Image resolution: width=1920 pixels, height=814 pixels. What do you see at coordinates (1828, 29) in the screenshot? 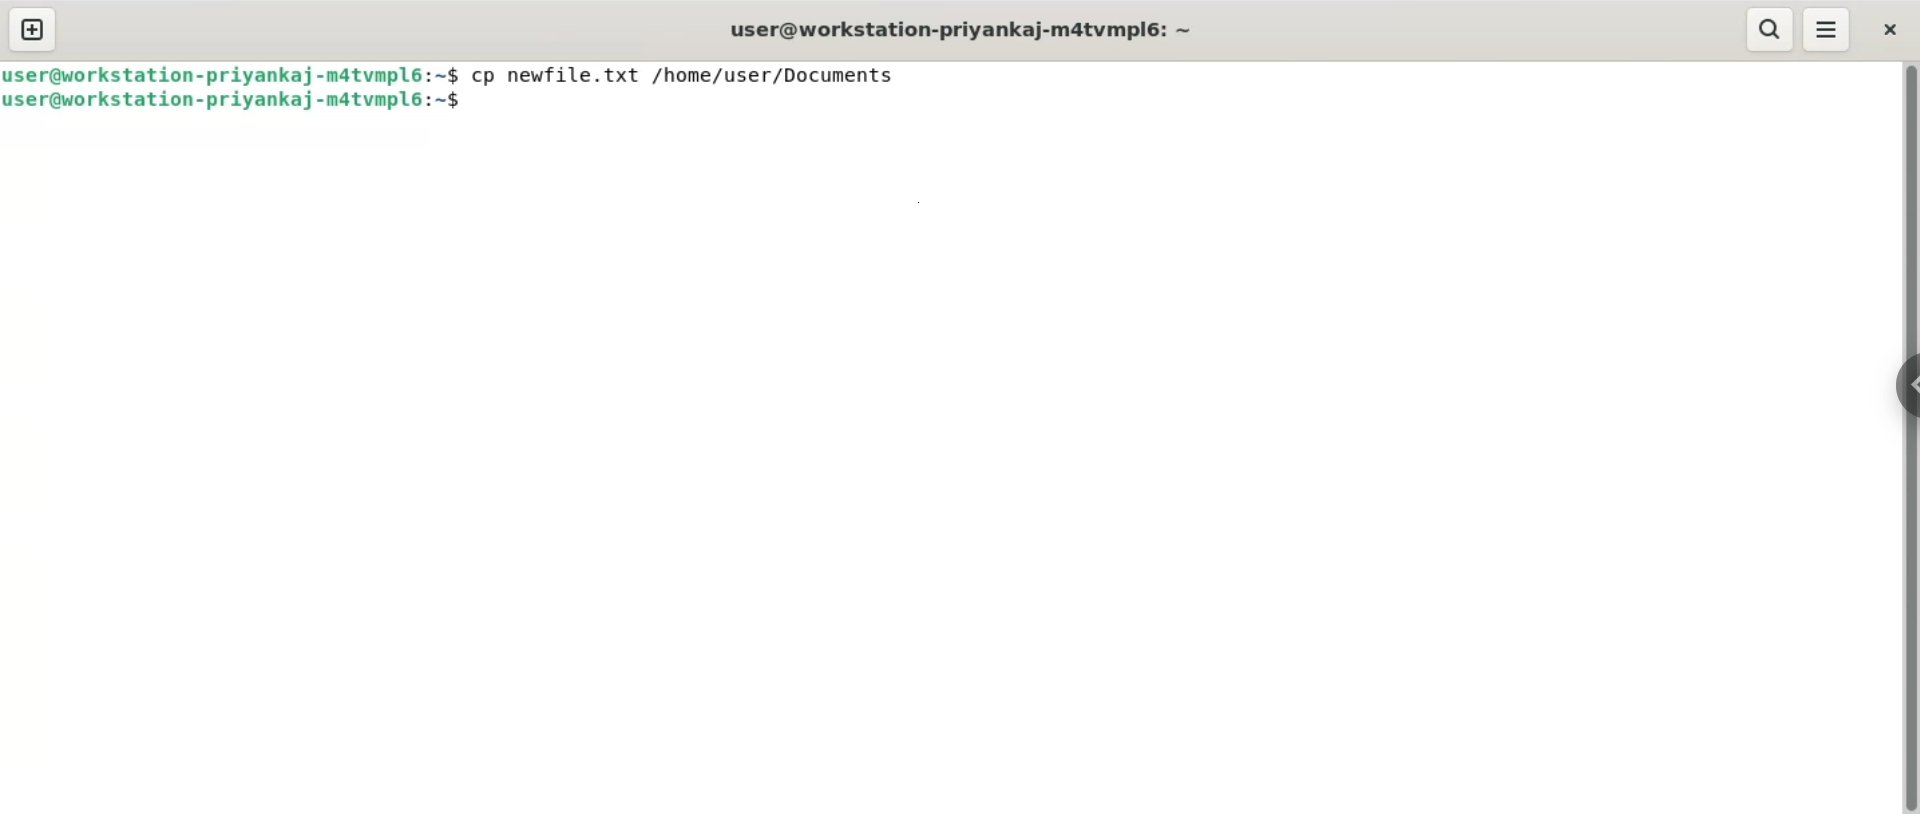
I see `menu` at bounding box center [1828, 29].